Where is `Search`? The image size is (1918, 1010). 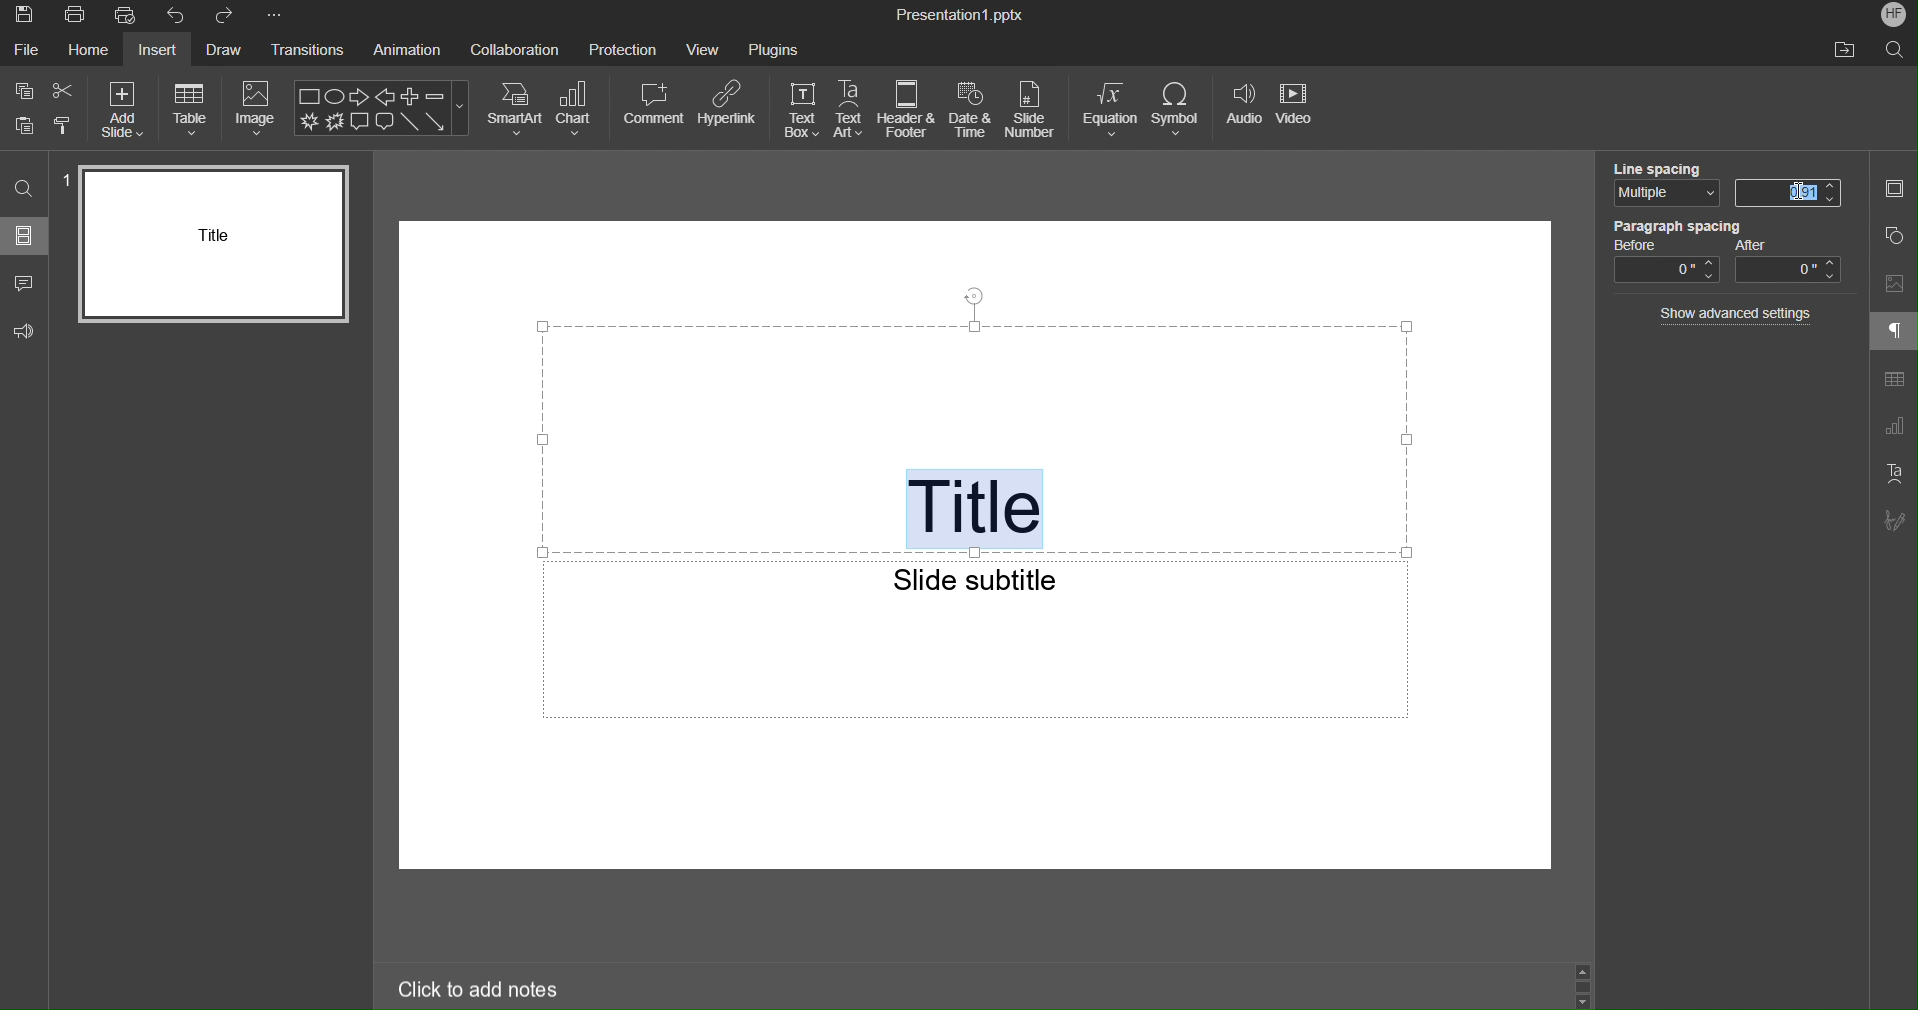
Search is located at coordinates (1896, 51).